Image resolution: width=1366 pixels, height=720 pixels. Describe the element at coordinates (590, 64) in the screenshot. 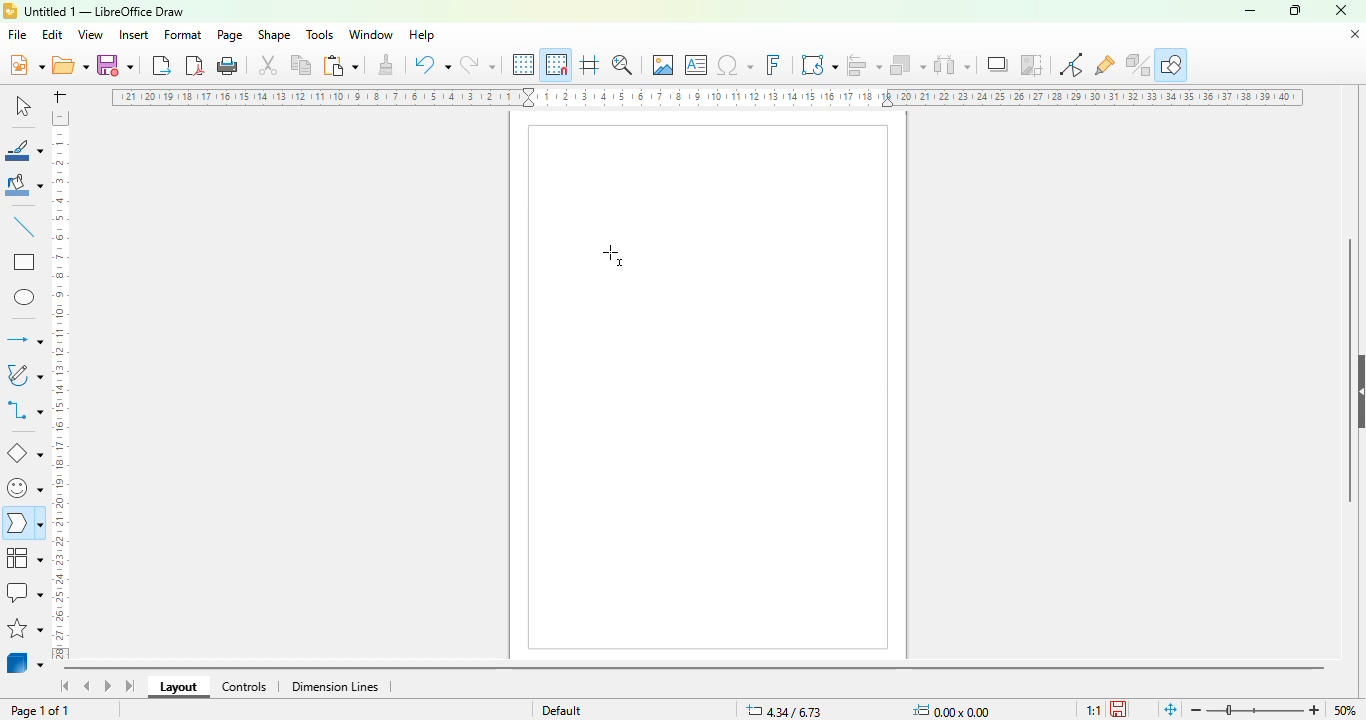

I see `helplines while moving` at that location.